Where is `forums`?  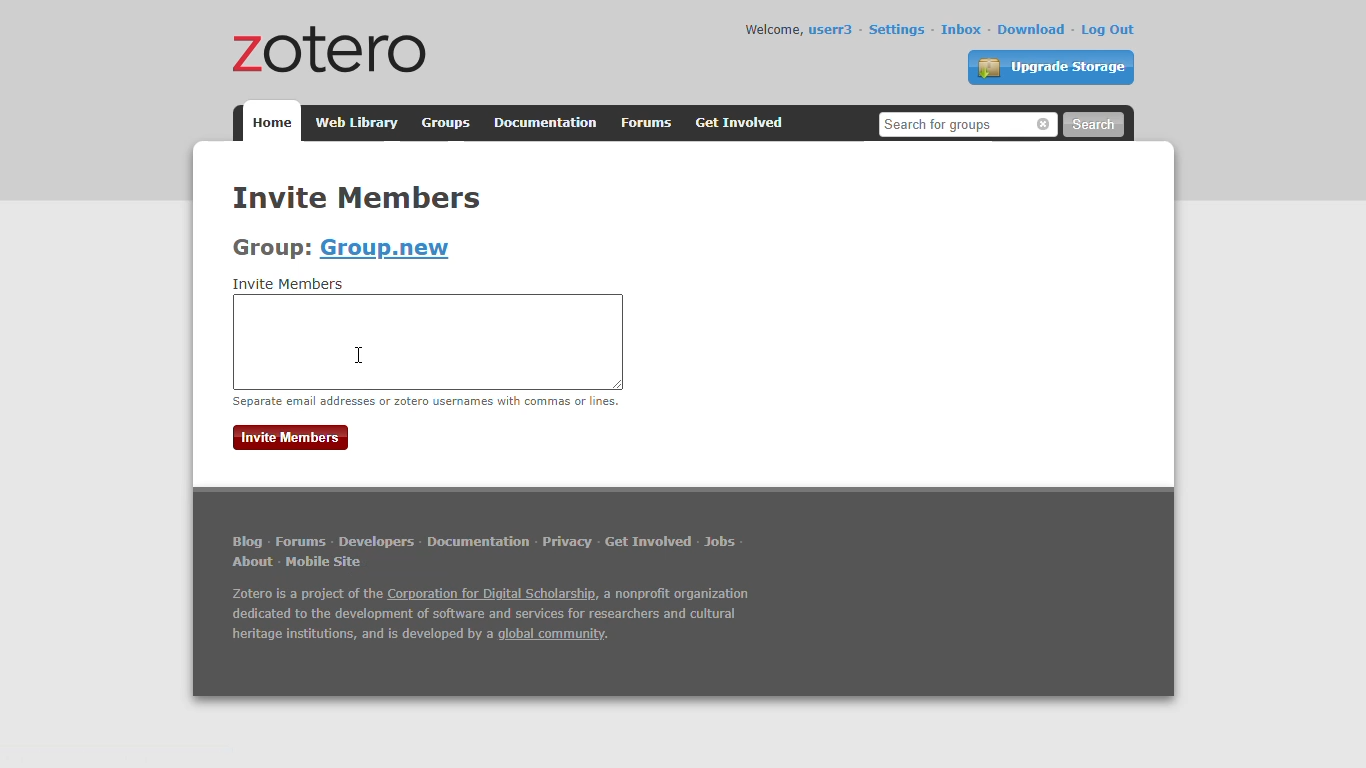
forums is located at coordinates (300, 541).